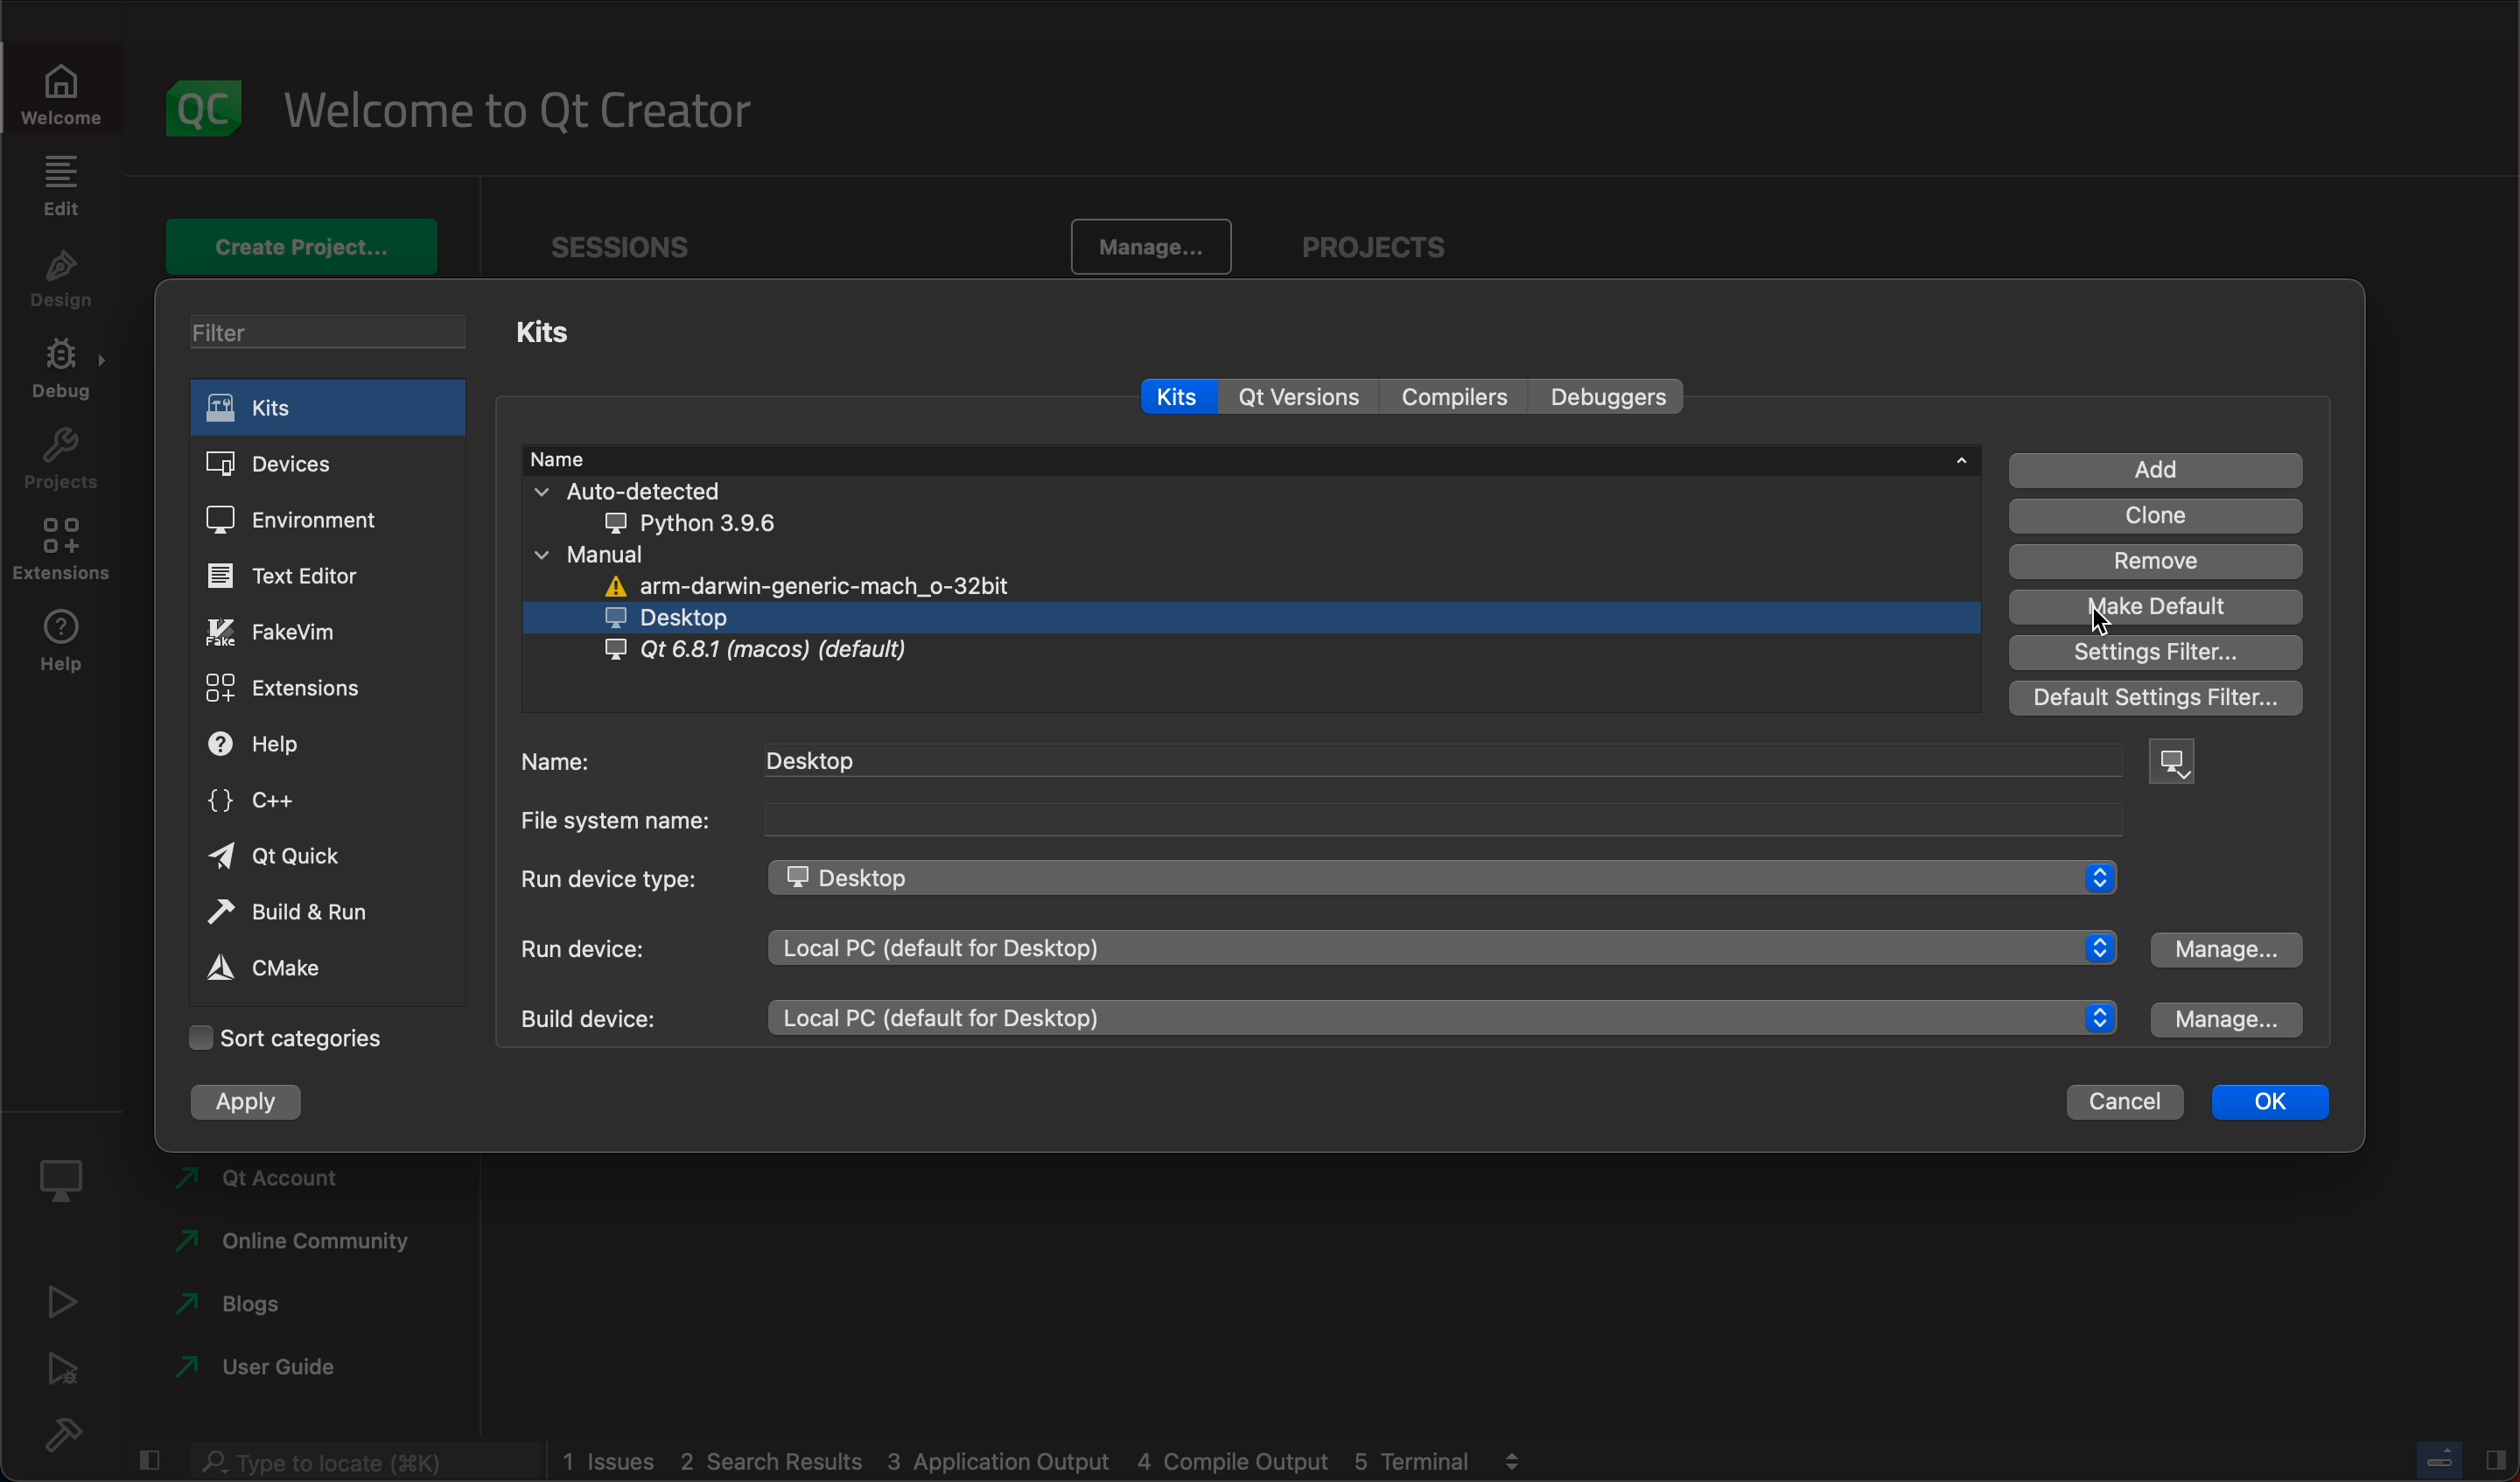 The height and width of the screenshot is (1482, 2520). I want to click on name:, so click(571, 759).